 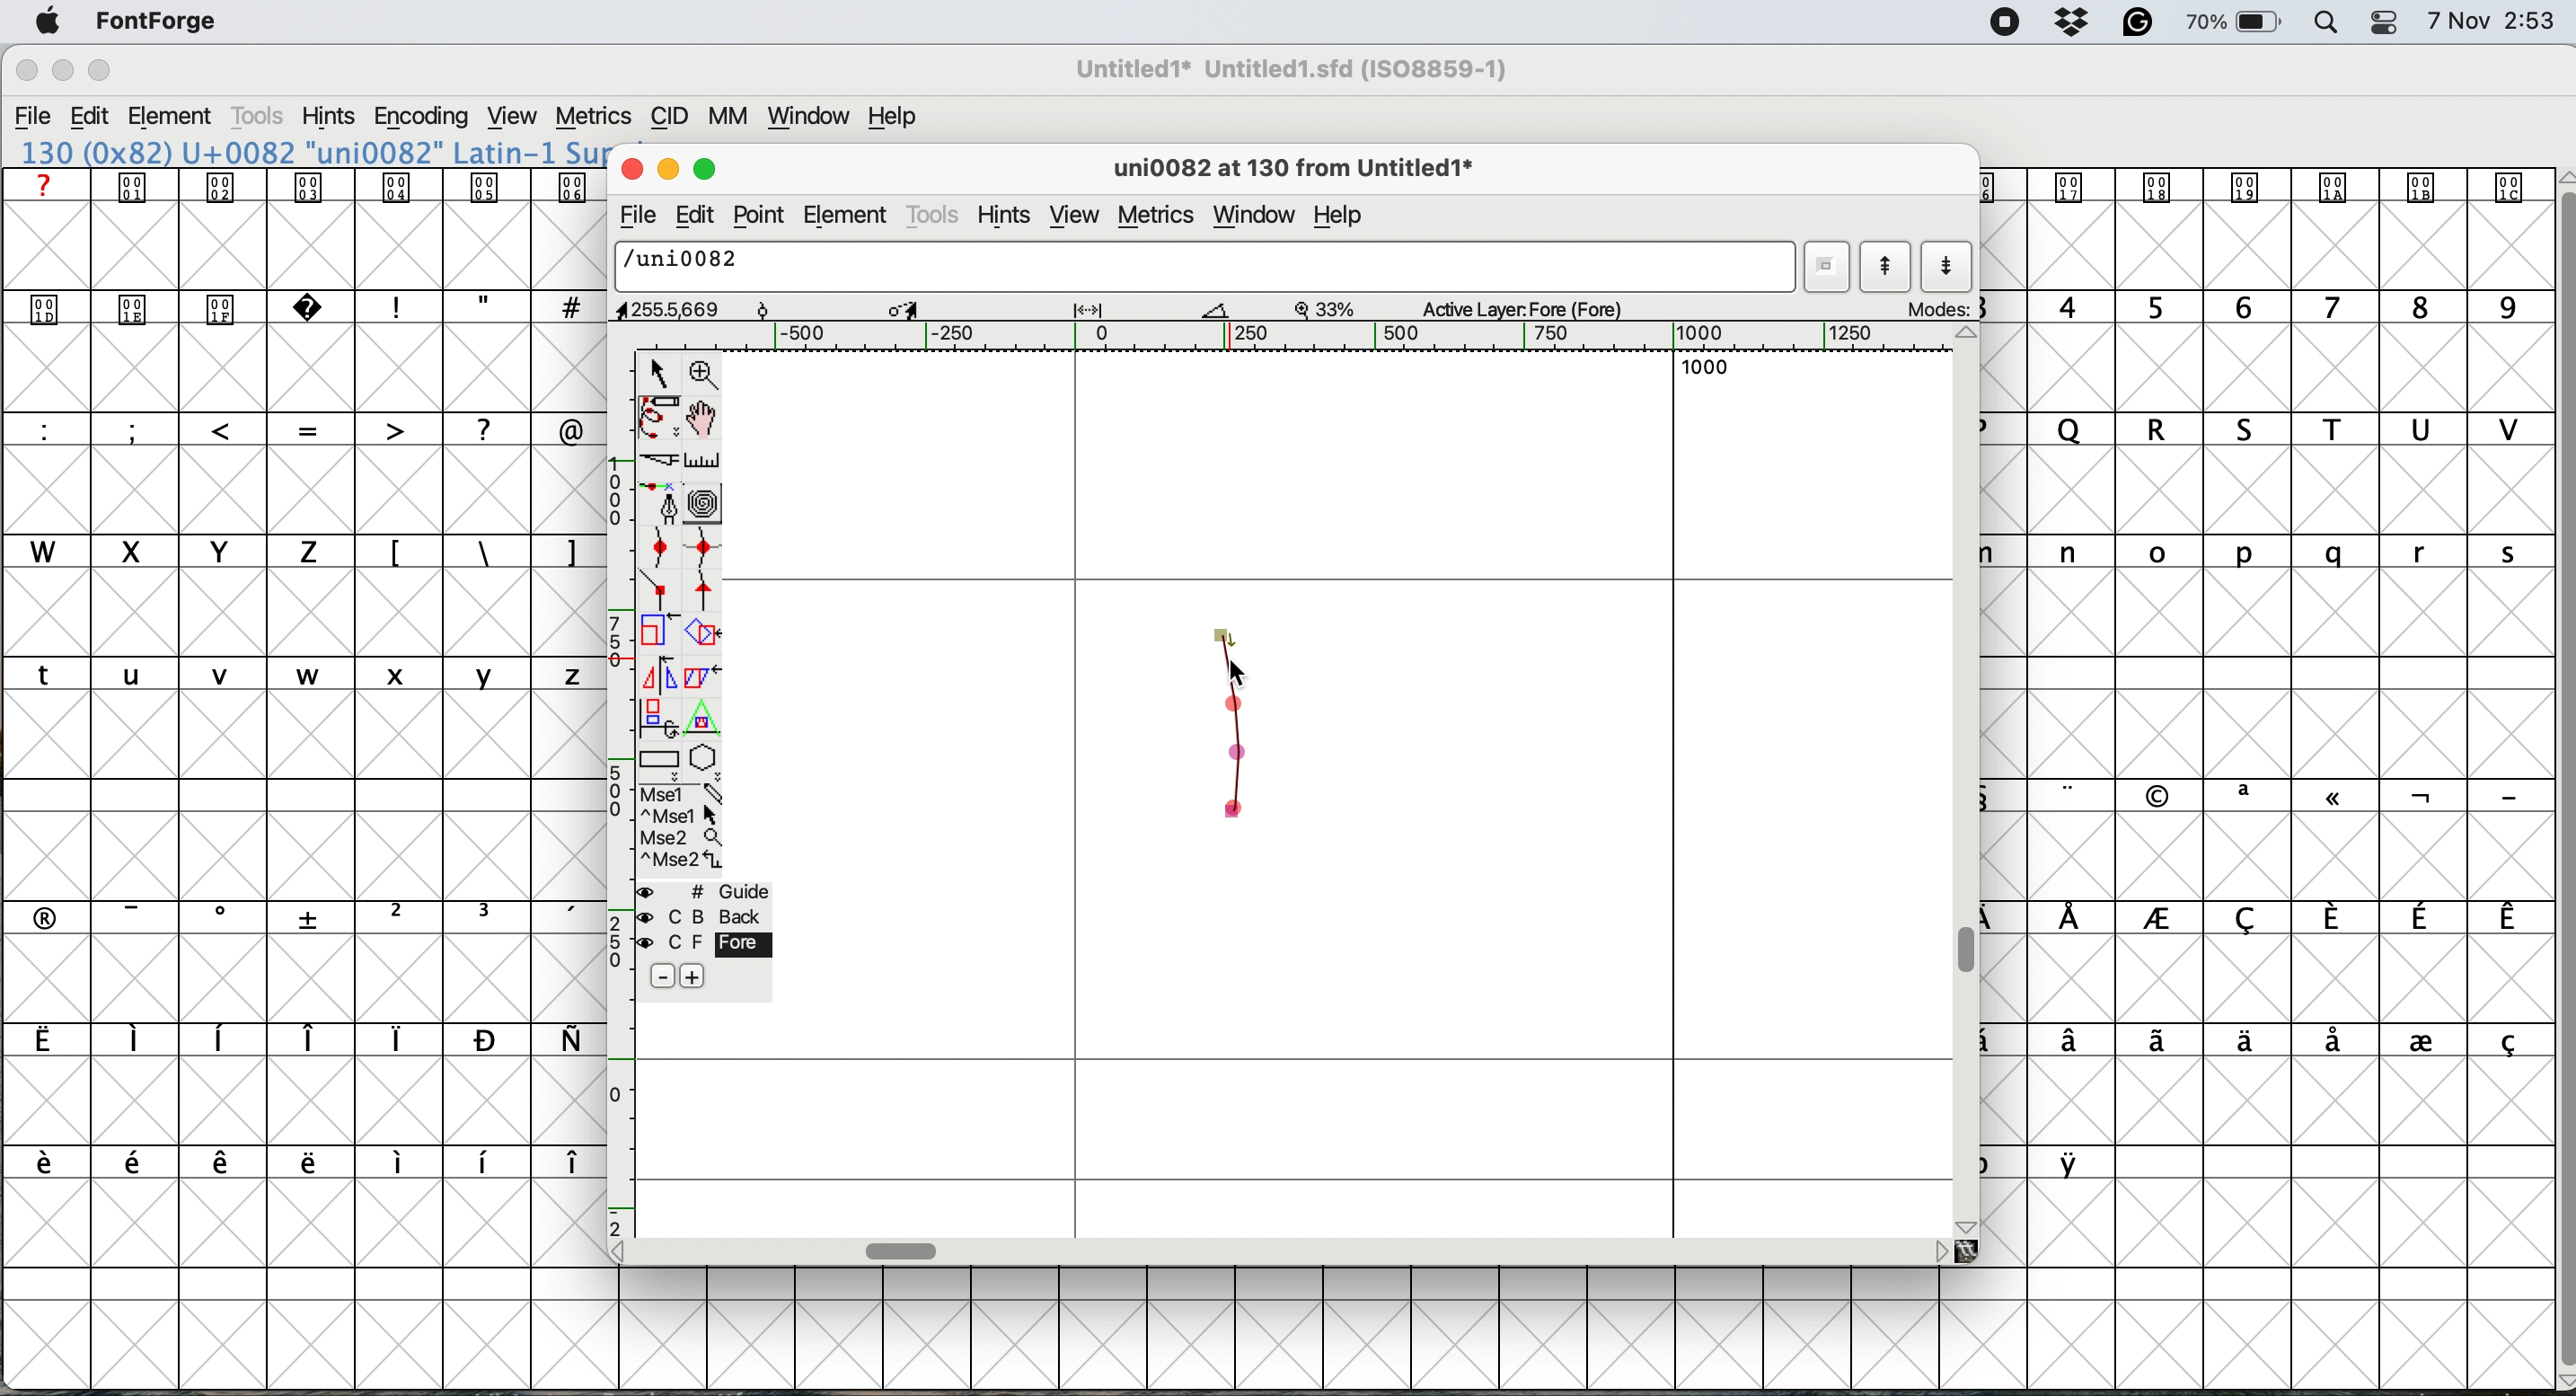 I want to click on special icons, so click(x=2262, y=187).